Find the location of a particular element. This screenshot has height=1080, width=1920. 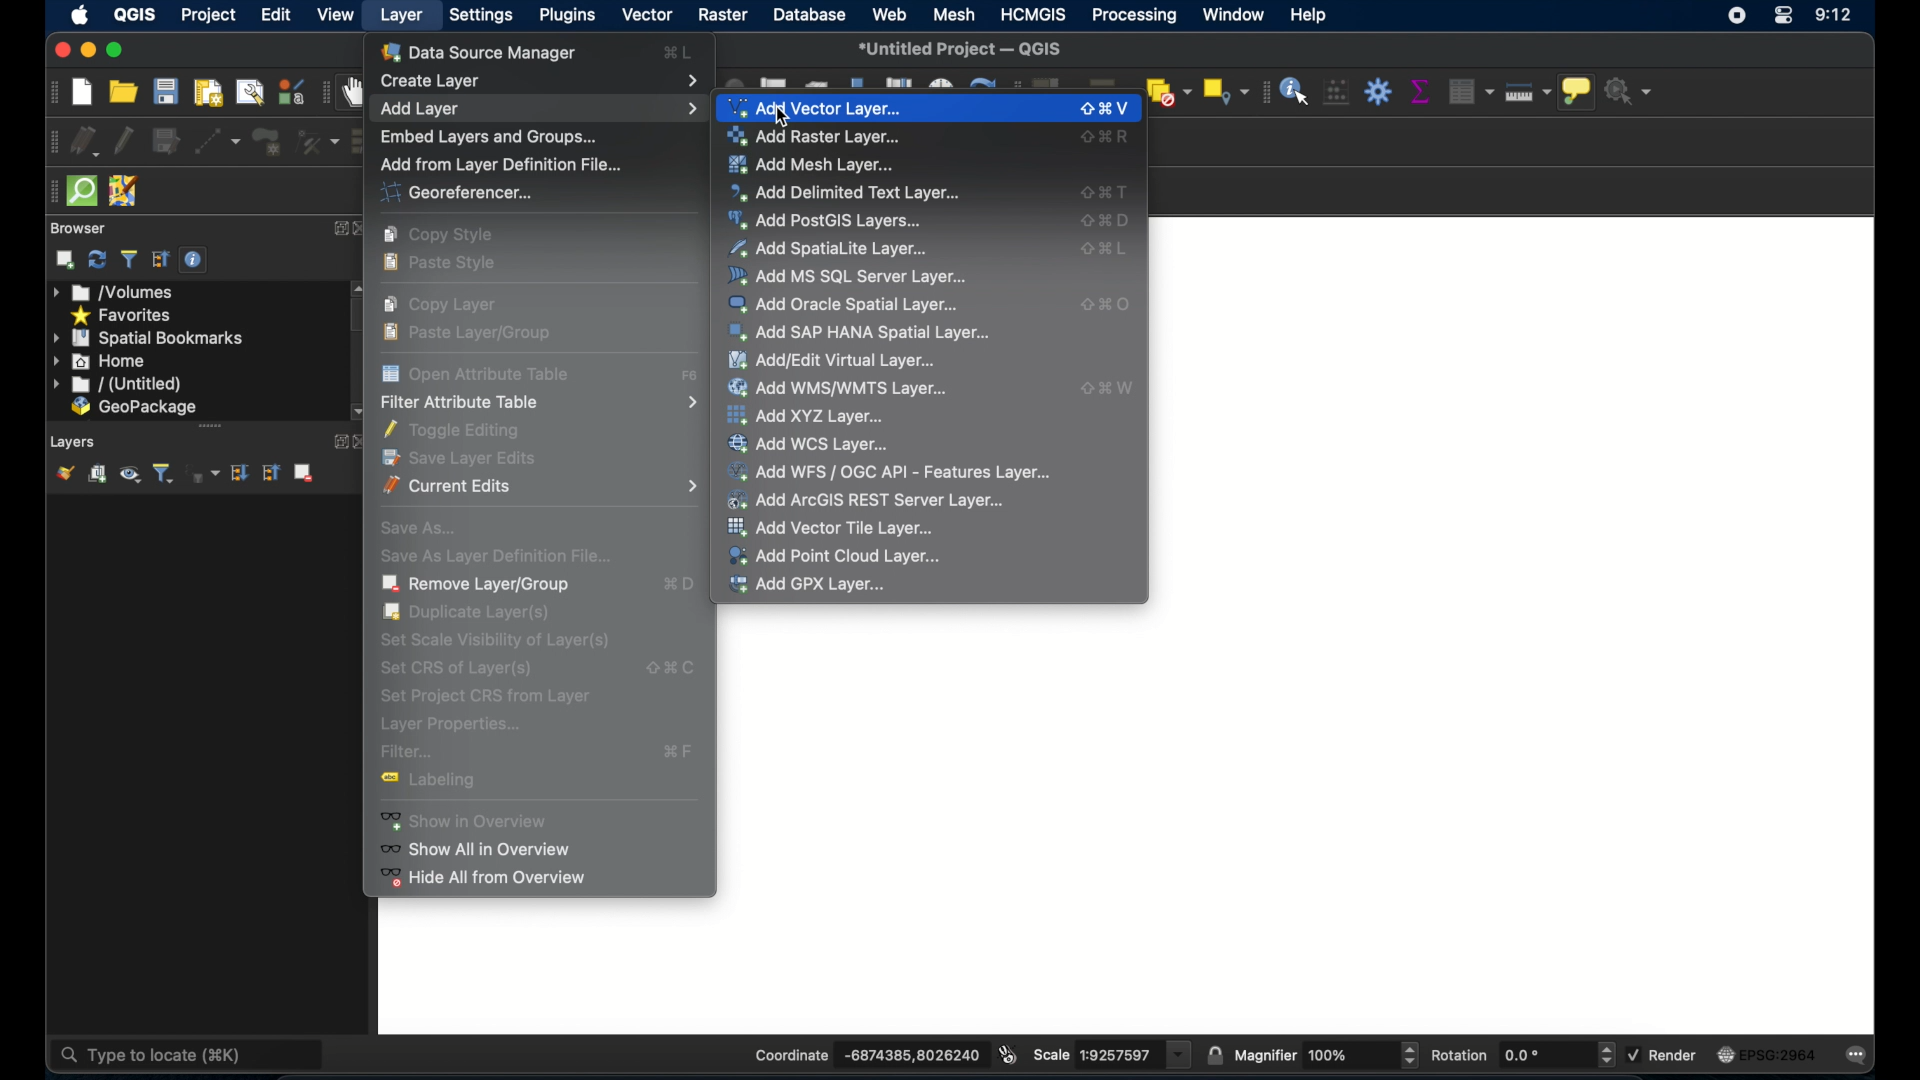

toggle editing is located at coordinates (122, 139).